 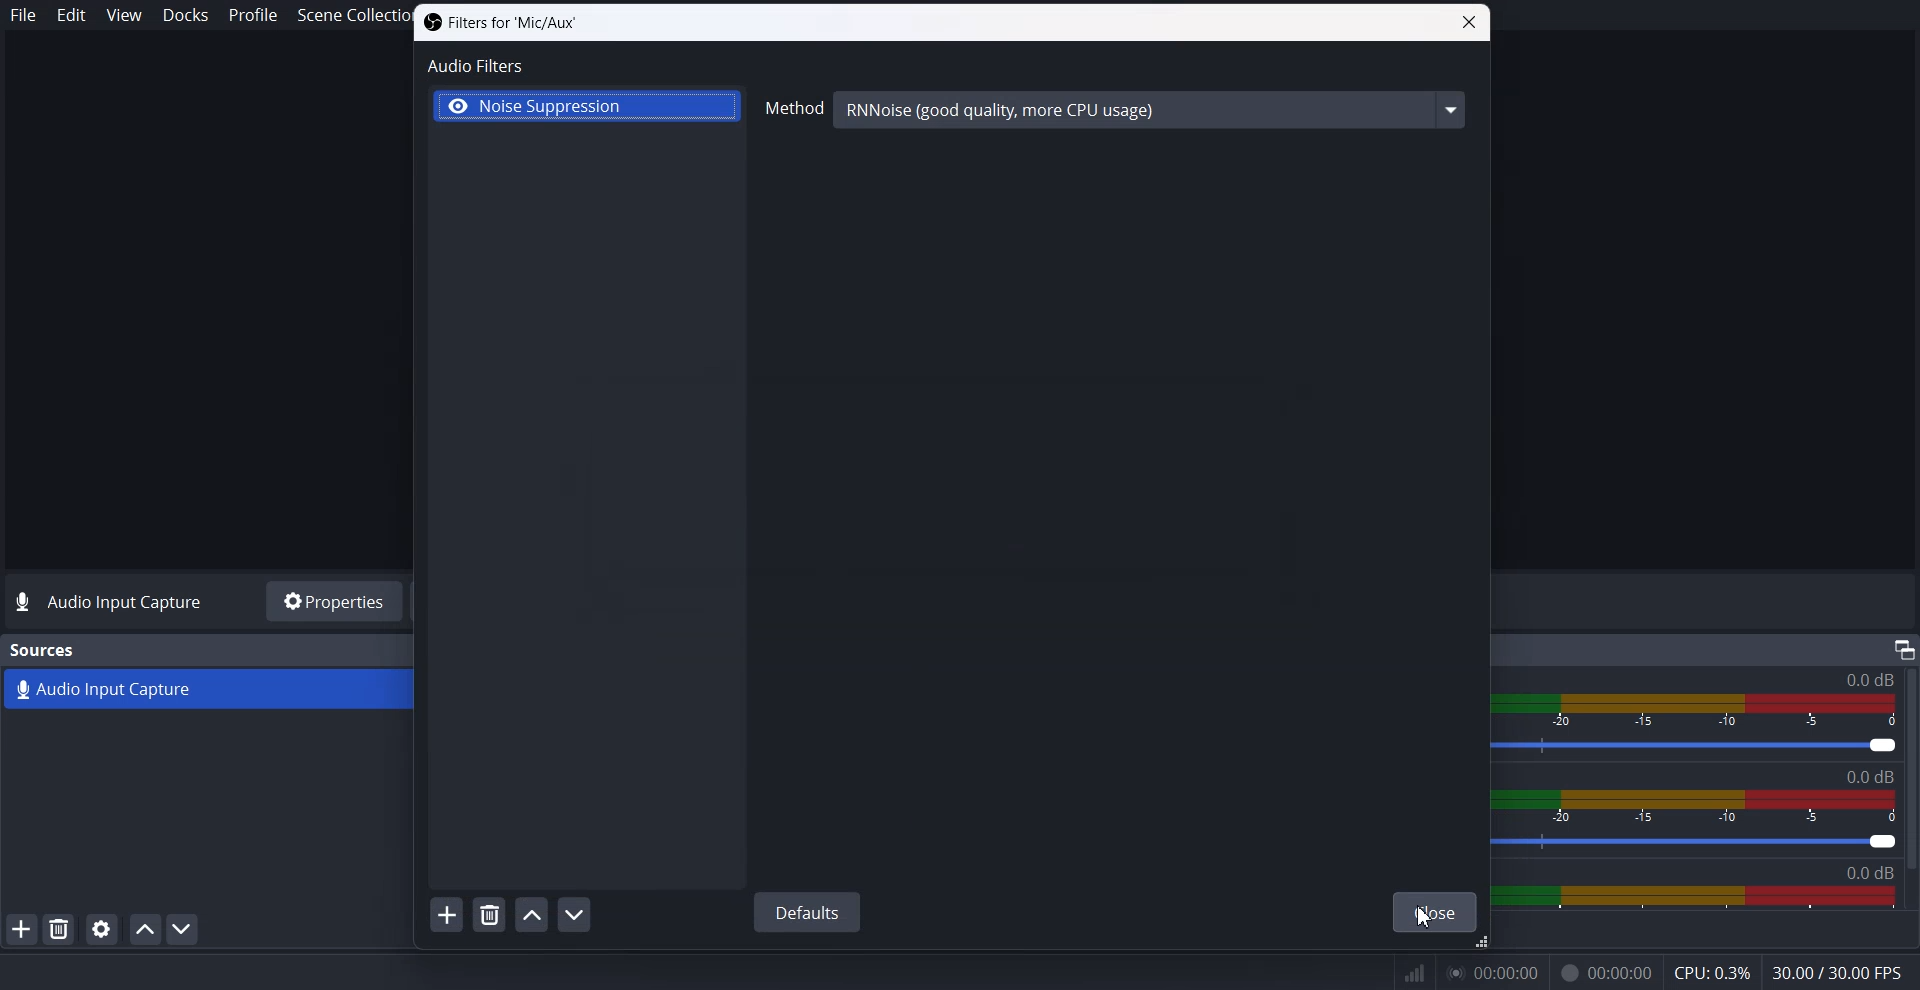 I want to click on Profile, so click(x=253, y=15).